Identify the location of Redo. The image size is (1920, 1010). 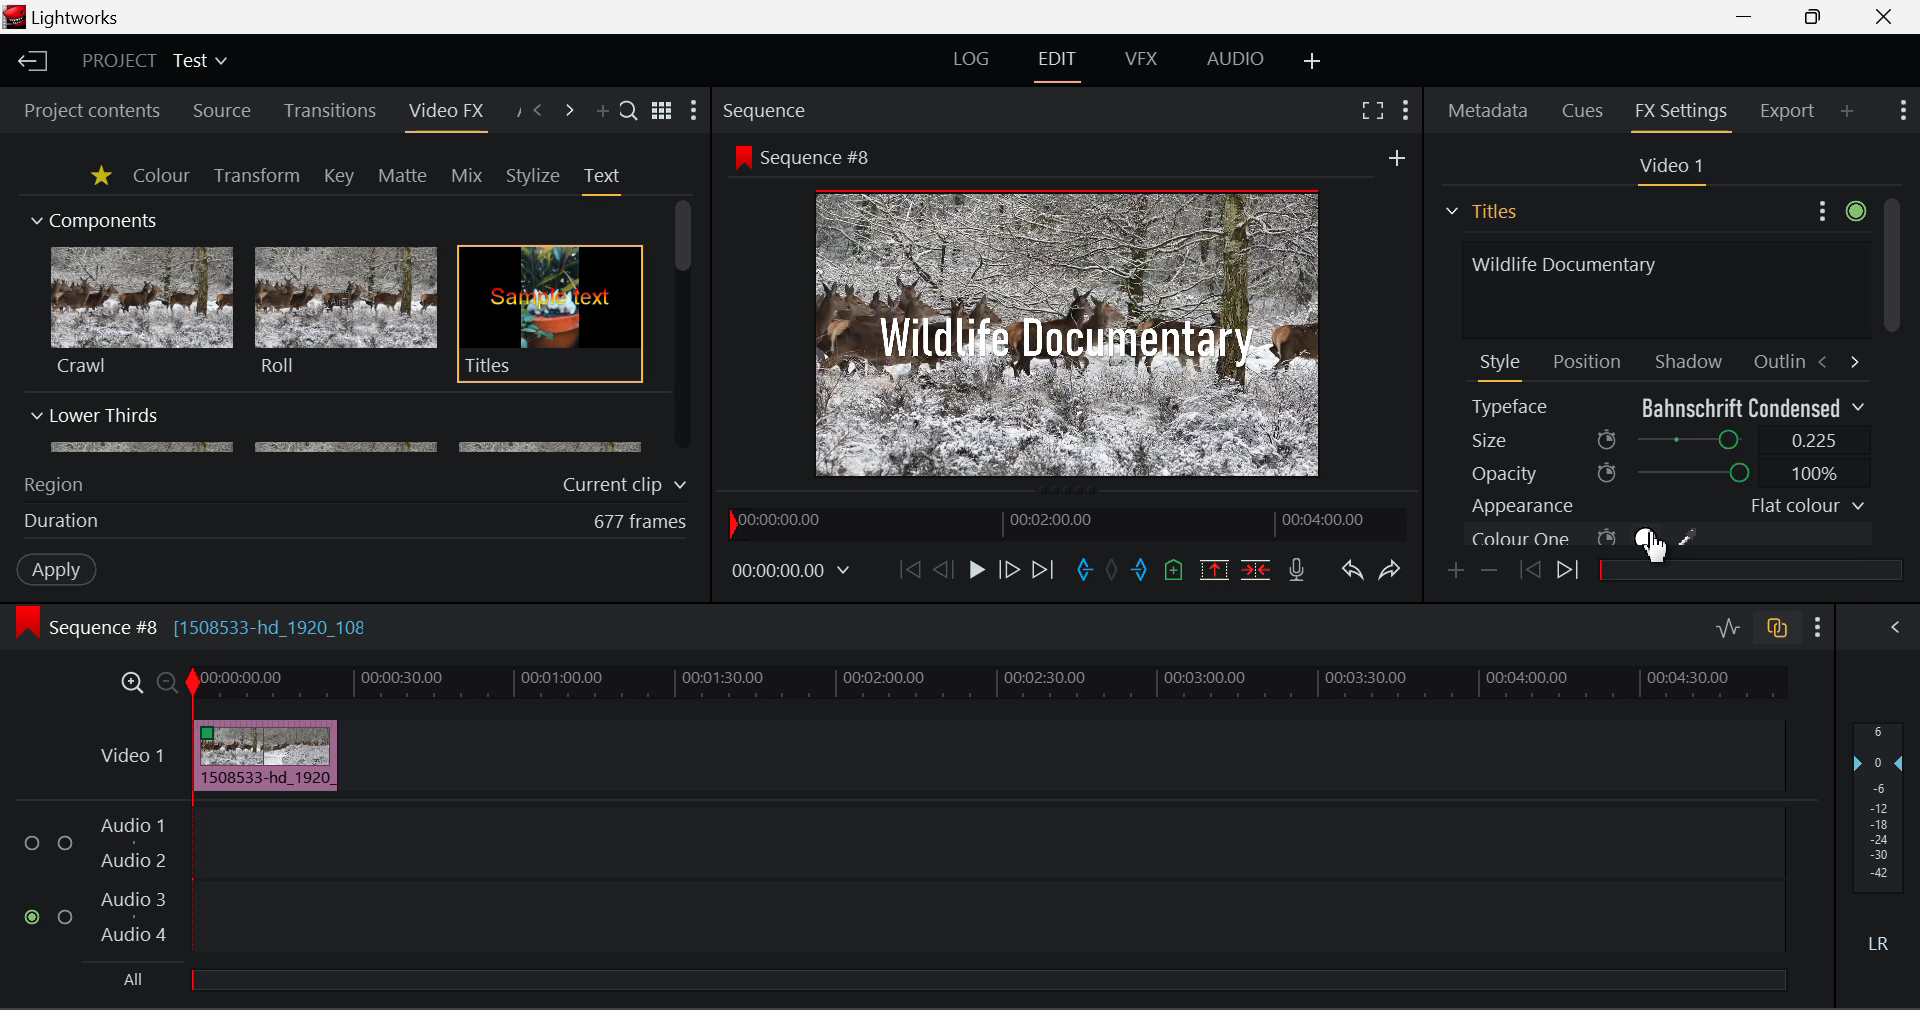
(1392, 570).